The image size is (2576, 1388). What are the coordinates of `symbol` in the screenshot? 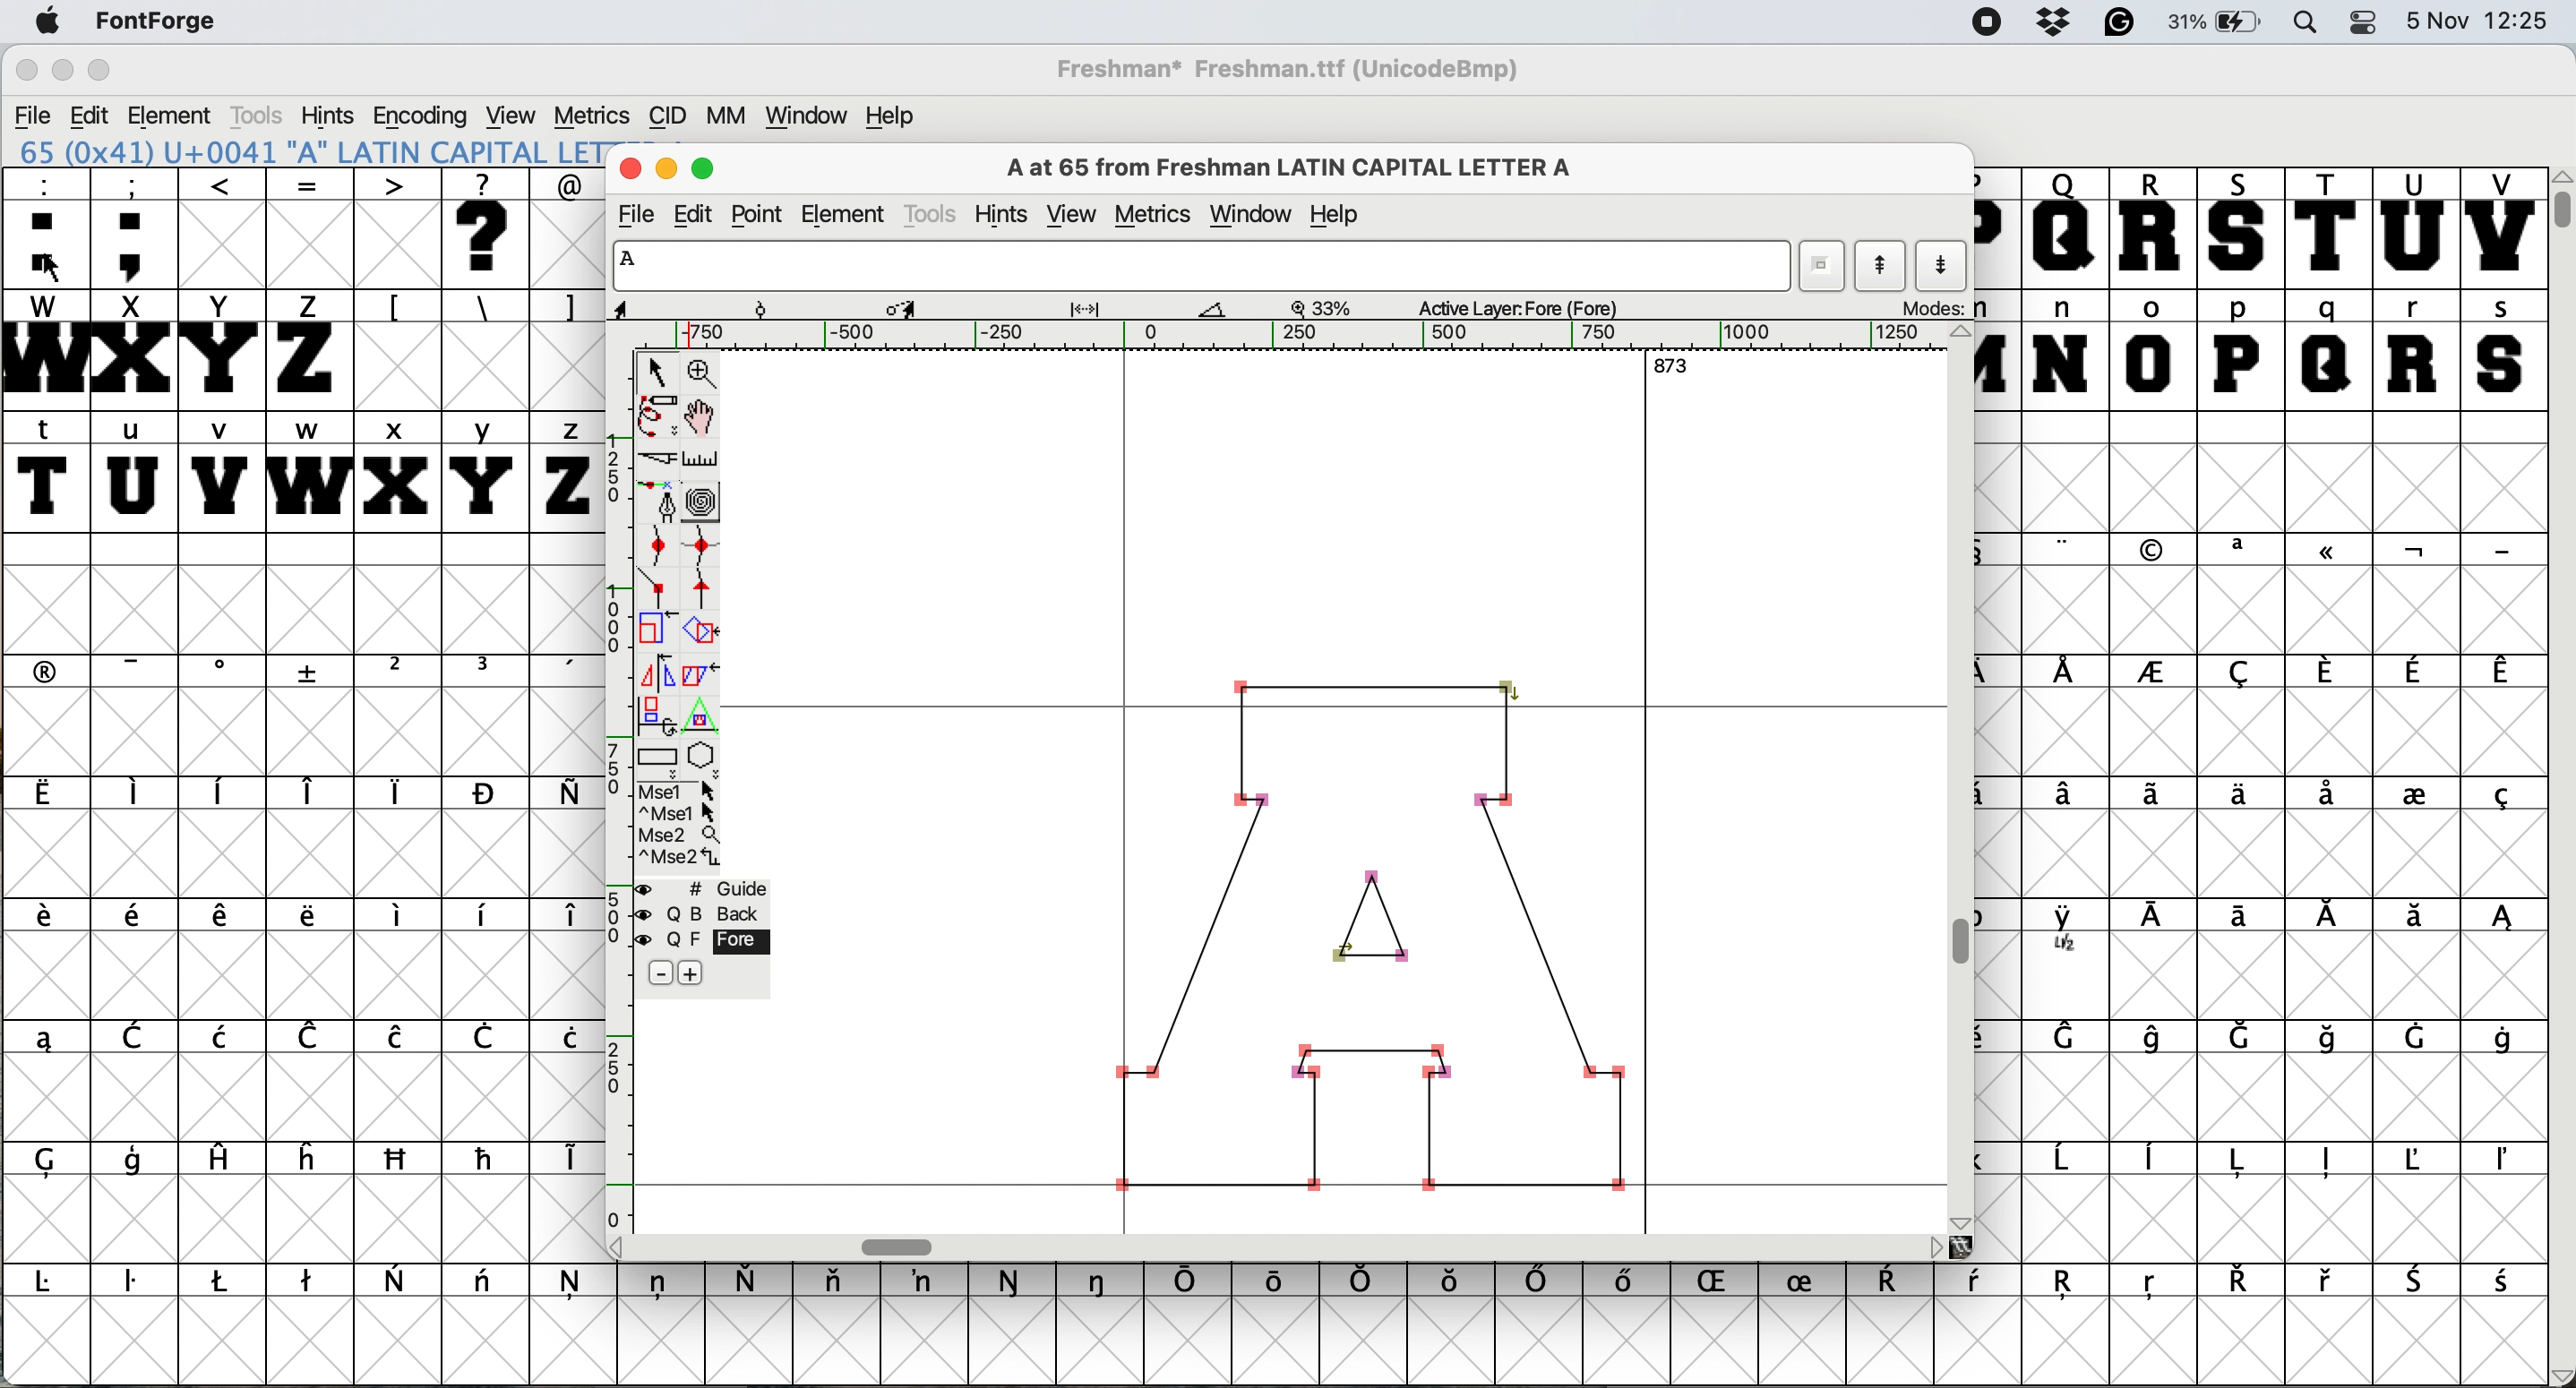 It's located at (59, 1161).